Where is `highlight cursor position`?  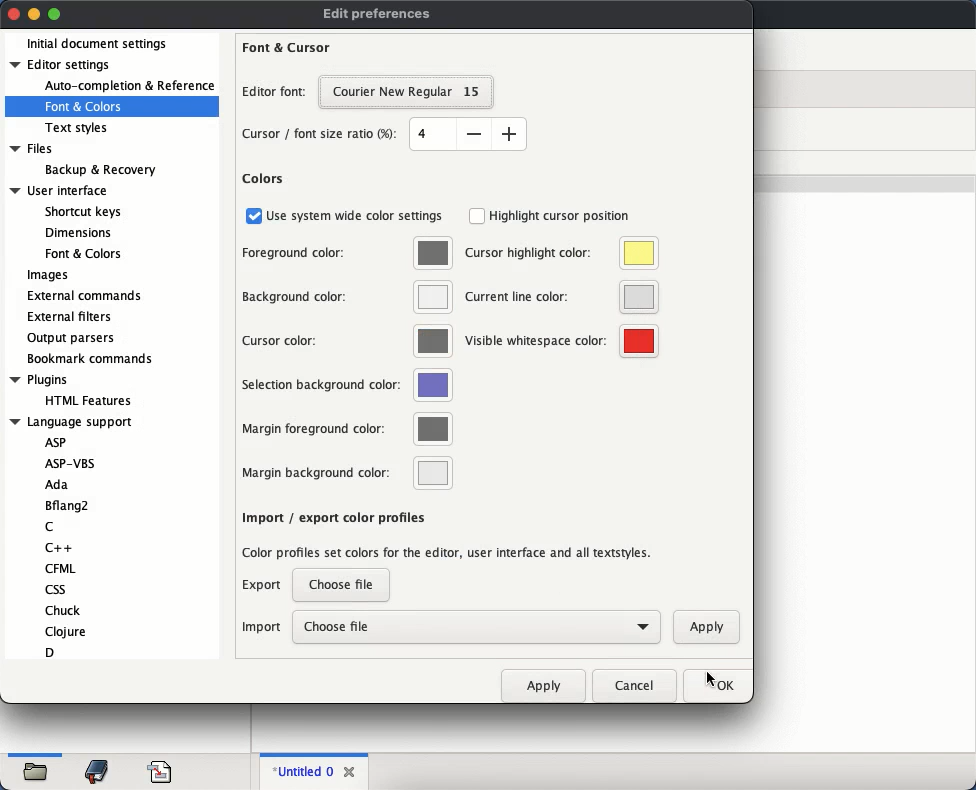
highlight cursor position is located at coordinates (551, 216).